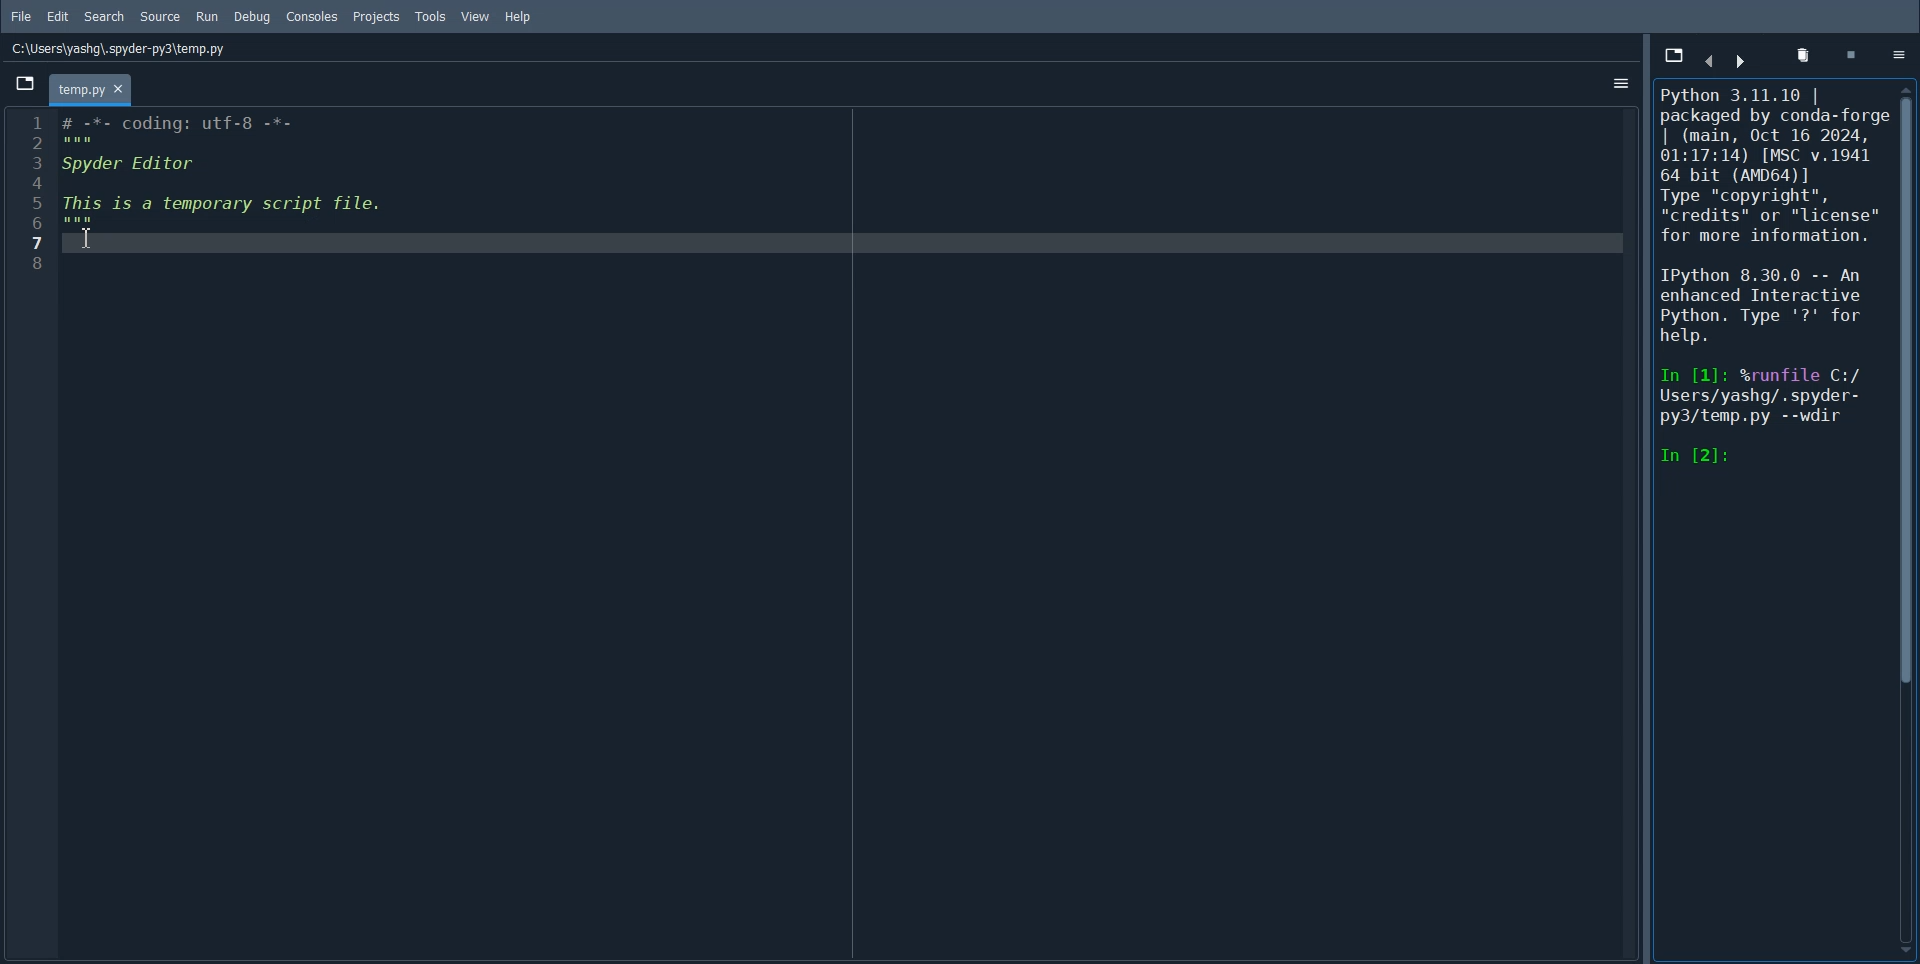 The image size is (1920, 964). I want to click on temp.py, so click(92, 89).